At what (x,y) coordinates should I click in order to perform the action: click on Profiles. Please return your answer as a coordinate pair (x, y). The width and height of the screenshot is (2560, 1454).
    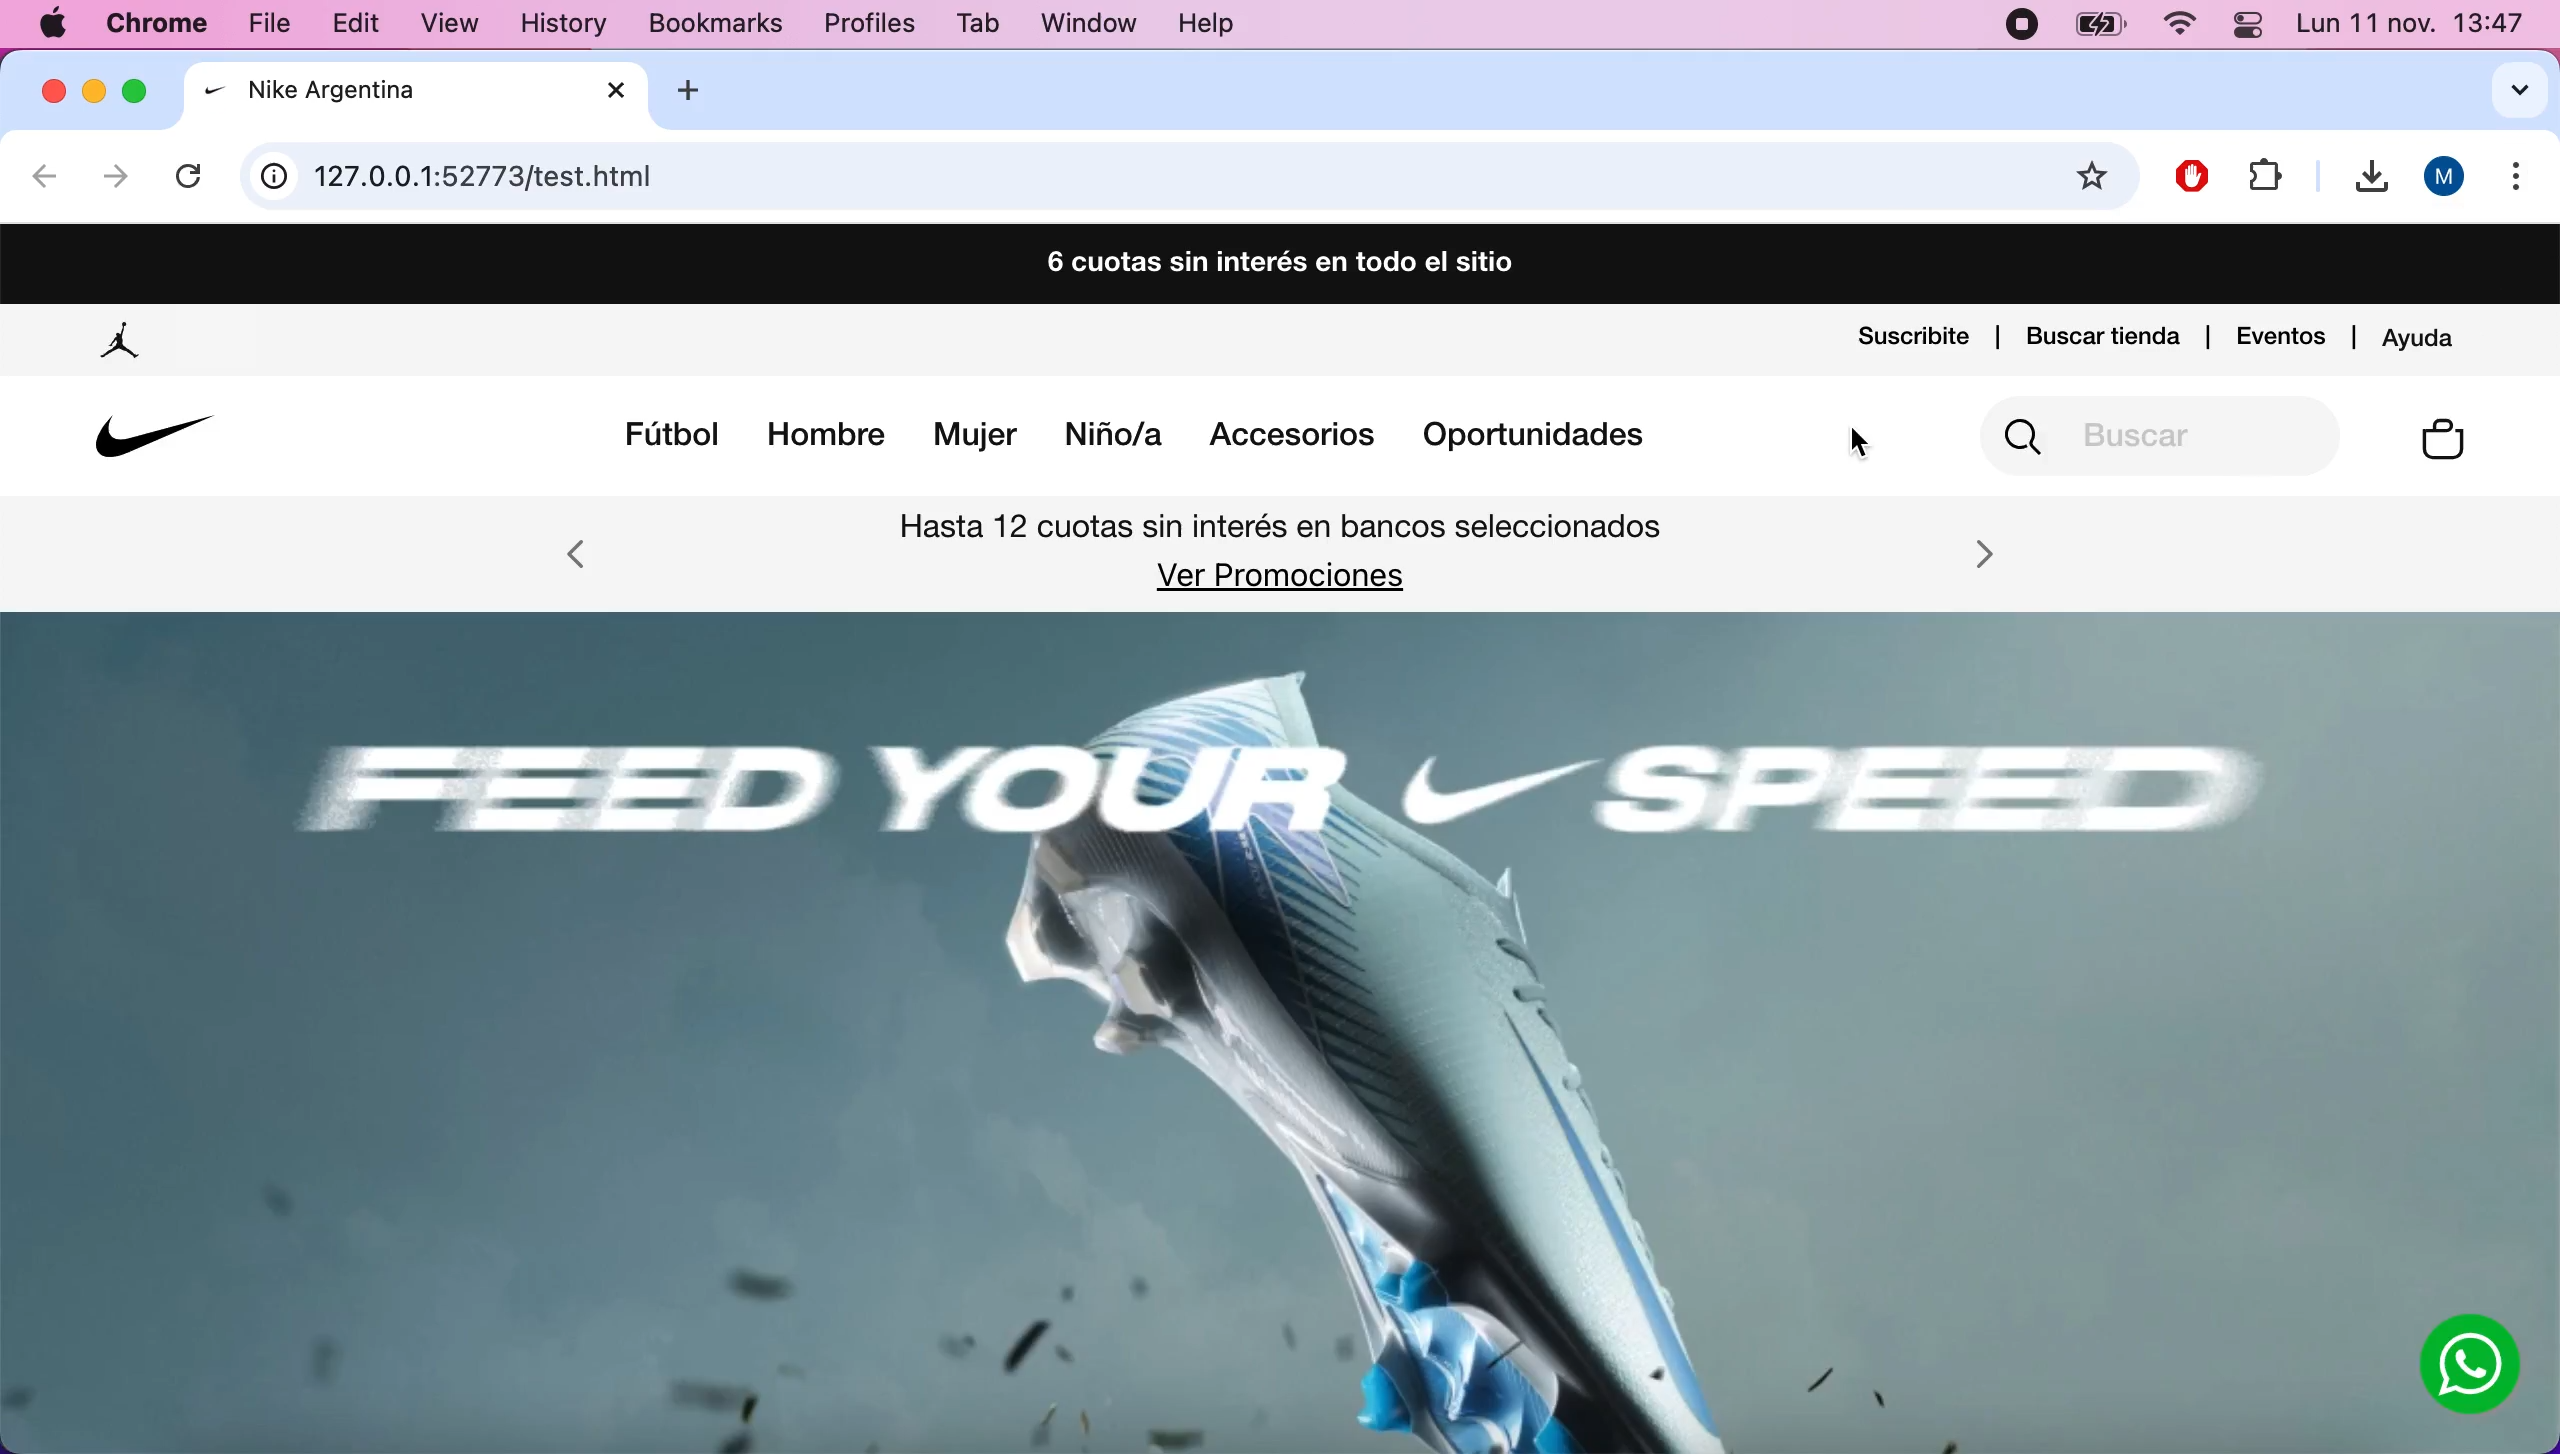
    Looking at the image, I should click on (869, 25).